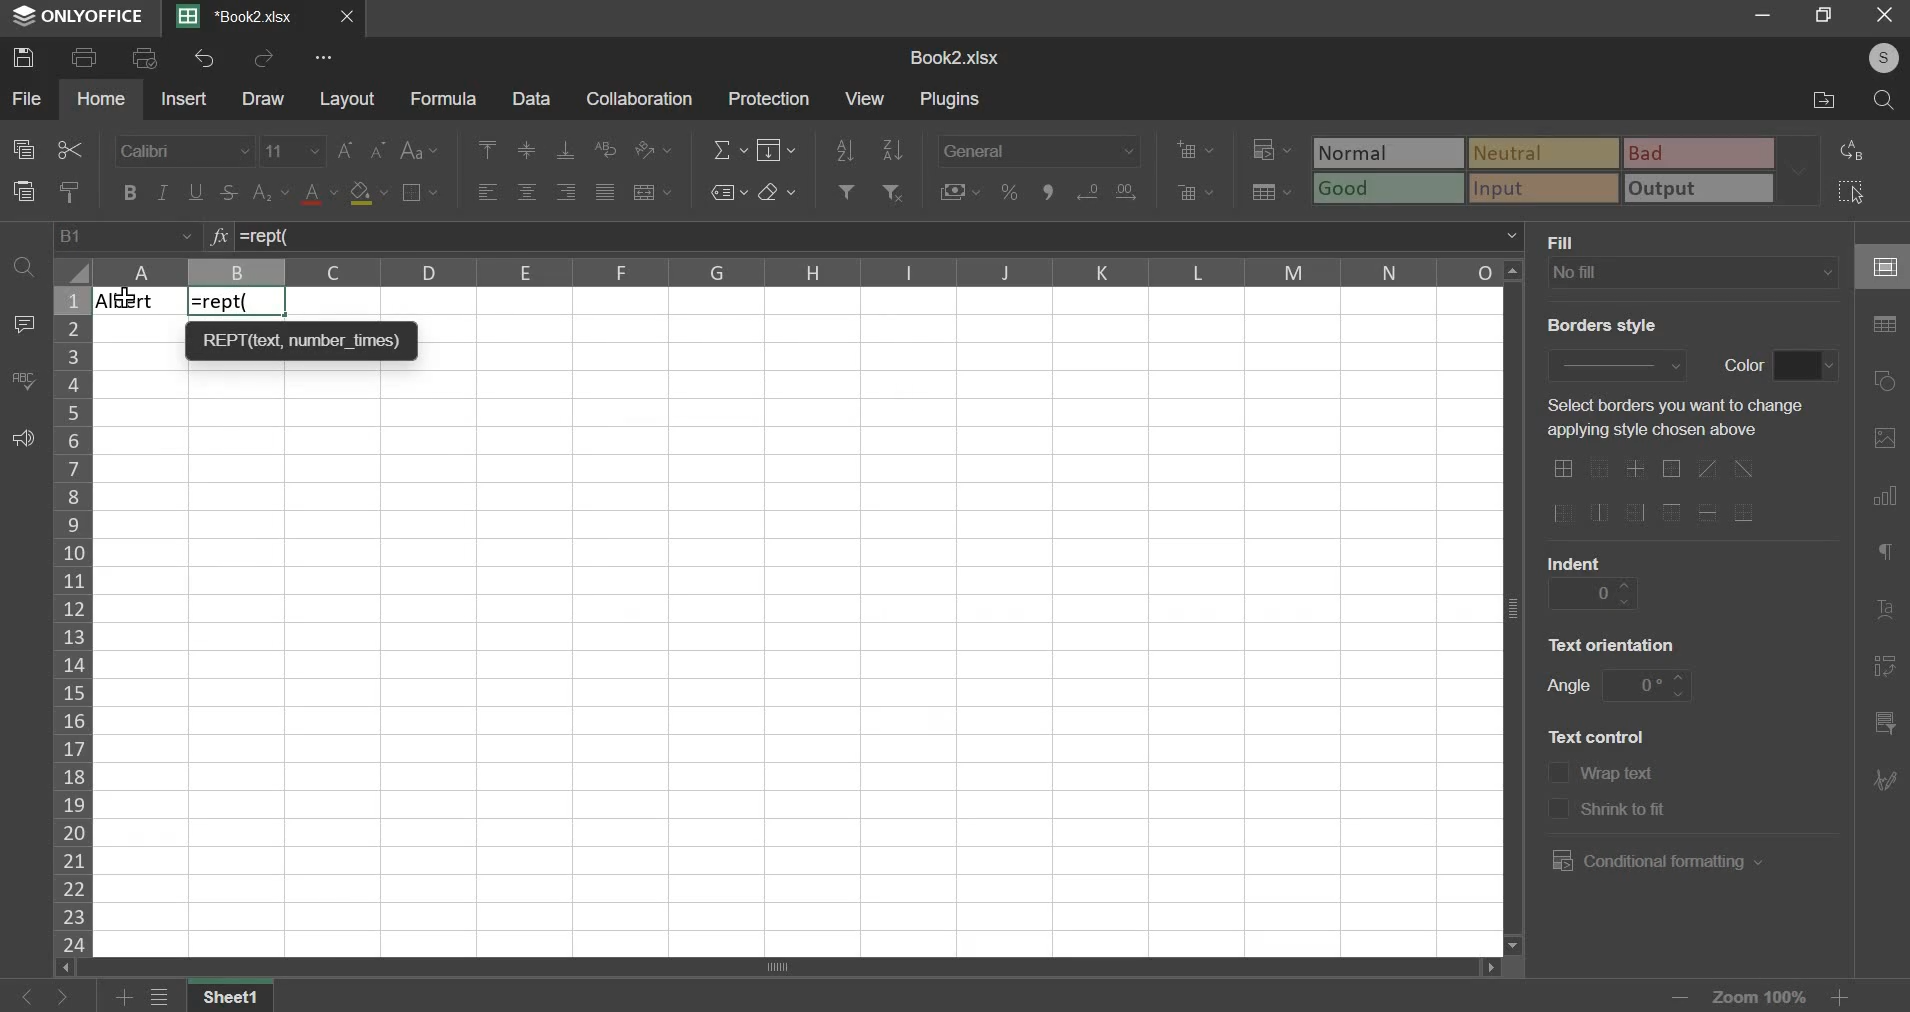 The image size is (1910, 1012). Describe the element at coordinates (847, 191) in the screenshot. I see `add filter` at that location.